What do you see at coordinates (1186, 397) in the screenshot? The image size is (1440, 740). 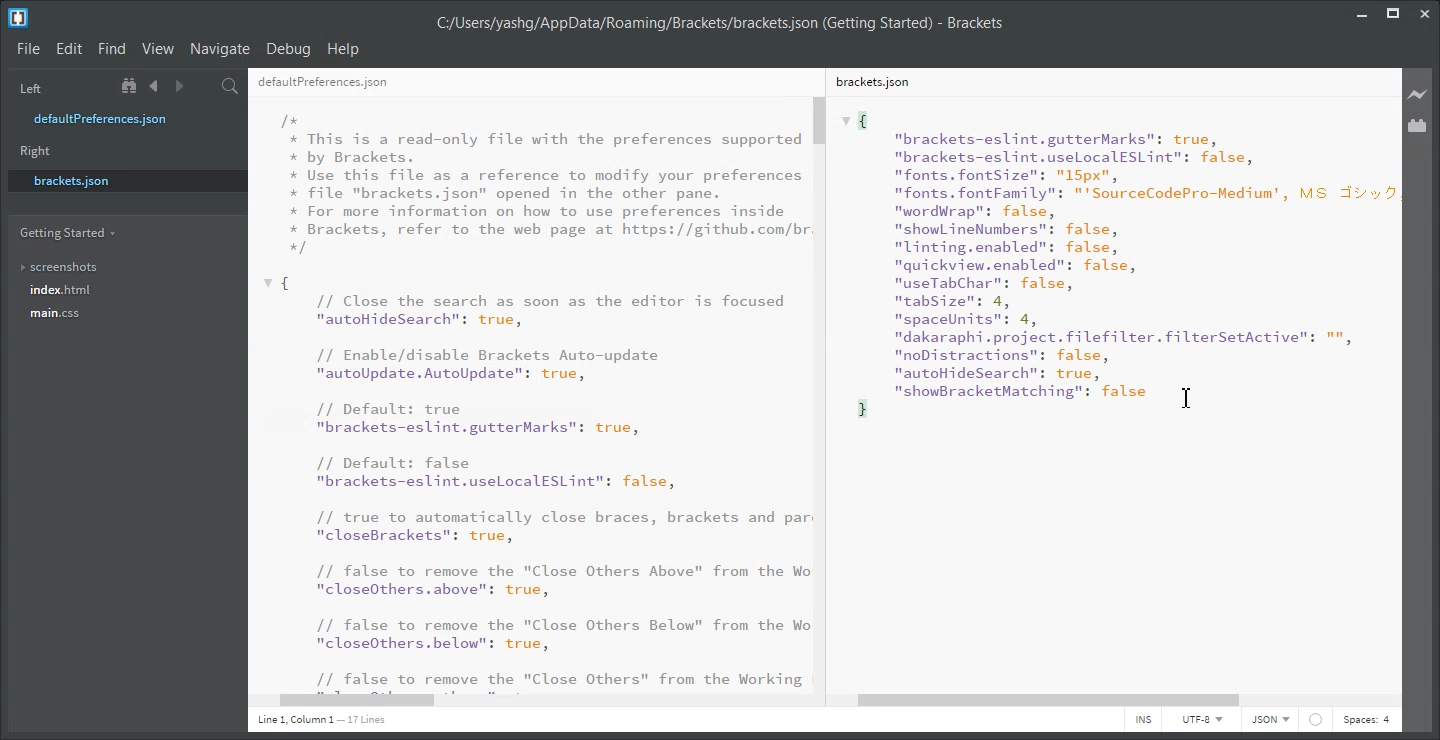 I see `Text Cursor` at bounding box center [1186, 397].